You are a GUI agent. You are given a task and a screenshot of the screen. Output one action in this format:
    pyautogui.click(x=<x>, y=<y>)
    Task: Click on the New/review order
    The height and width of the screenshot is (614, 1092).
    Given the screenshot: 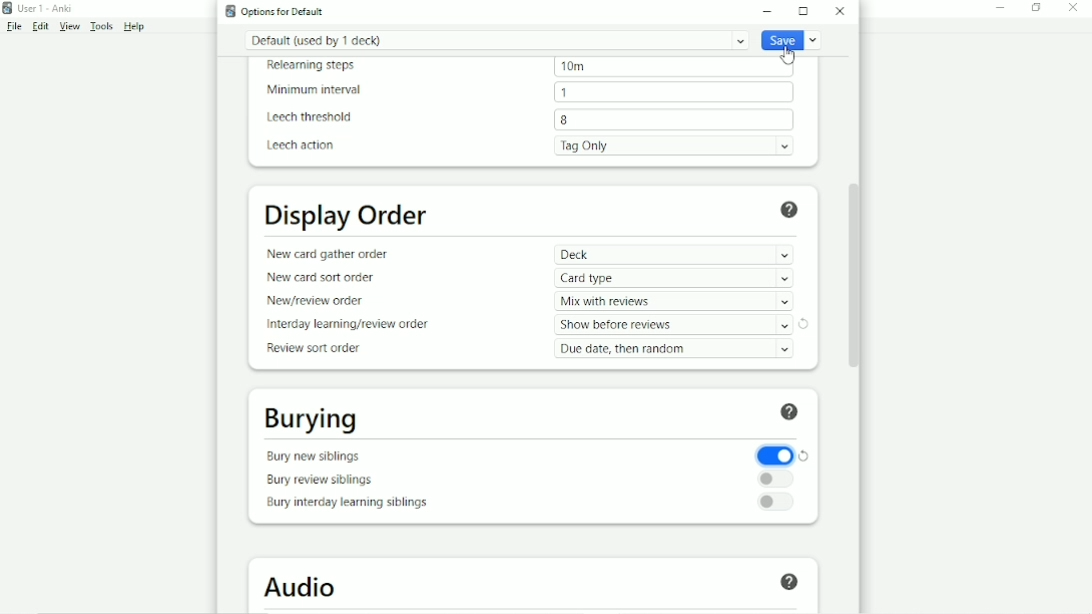 What is the action you would take?
    pyautogui.click(x=323, y=302)
    